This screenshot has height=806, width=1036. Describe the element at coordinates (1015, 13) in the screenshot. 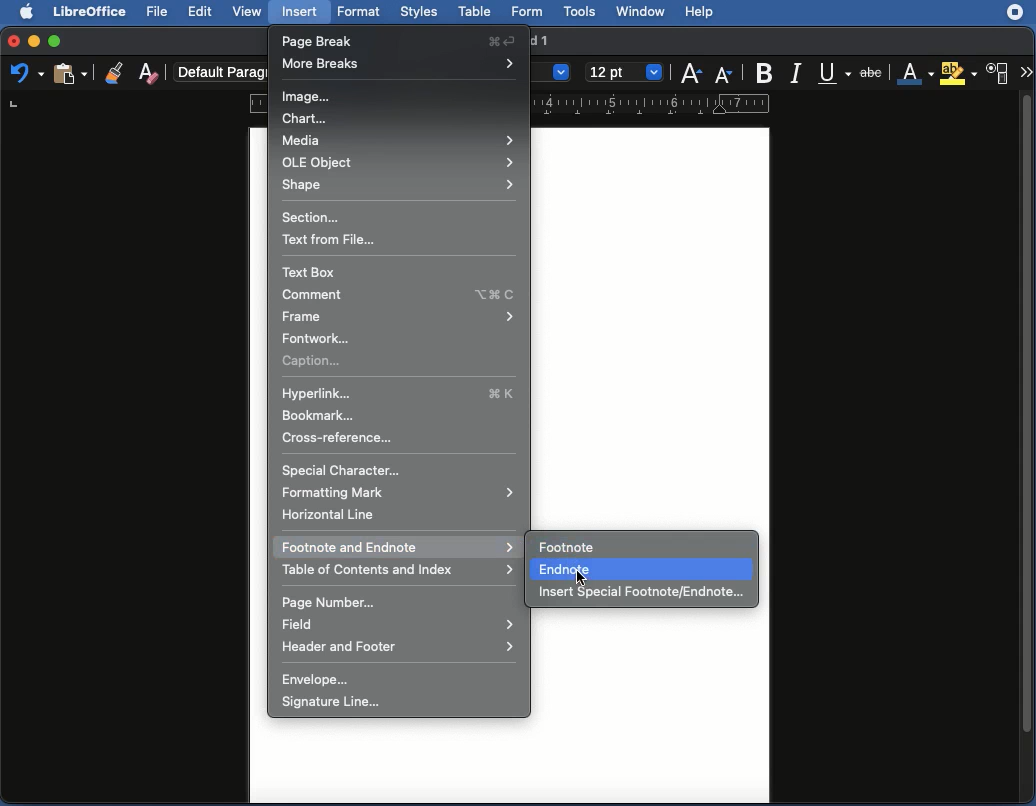

I see `extension` at that location.